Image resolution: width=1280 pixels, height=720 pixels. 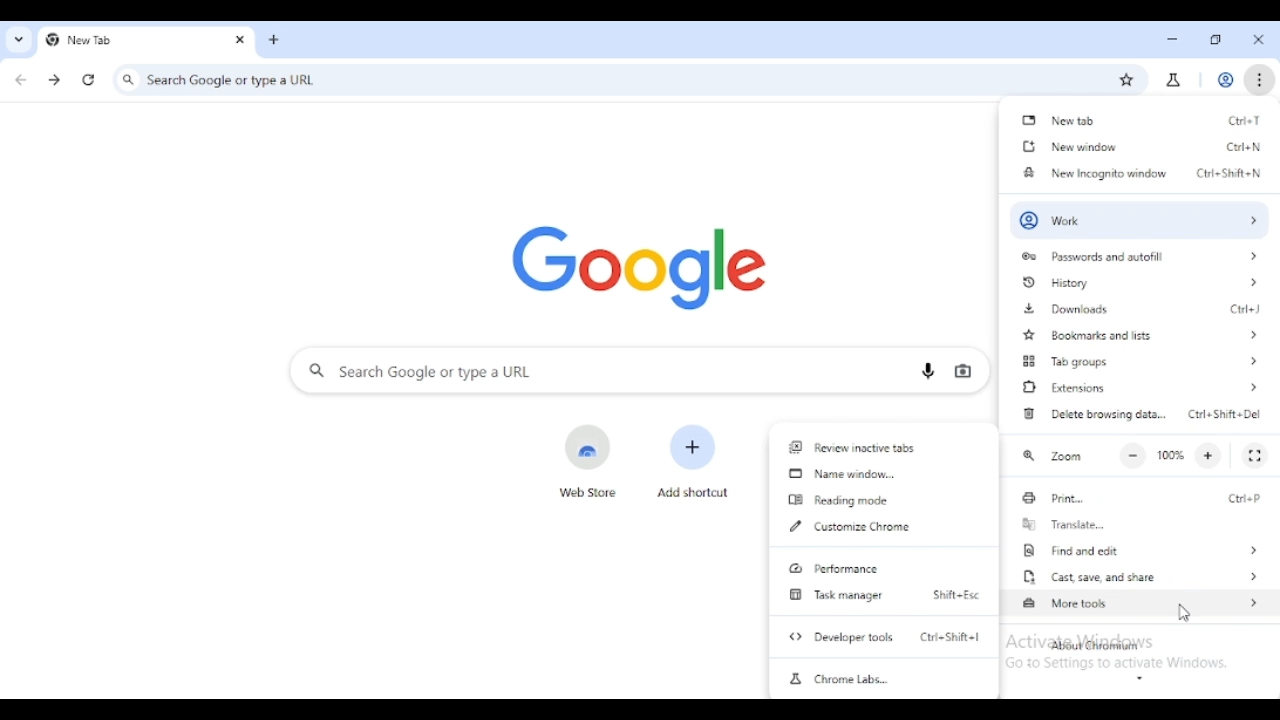 I want to click on new window, so click(x=1068, y=147).